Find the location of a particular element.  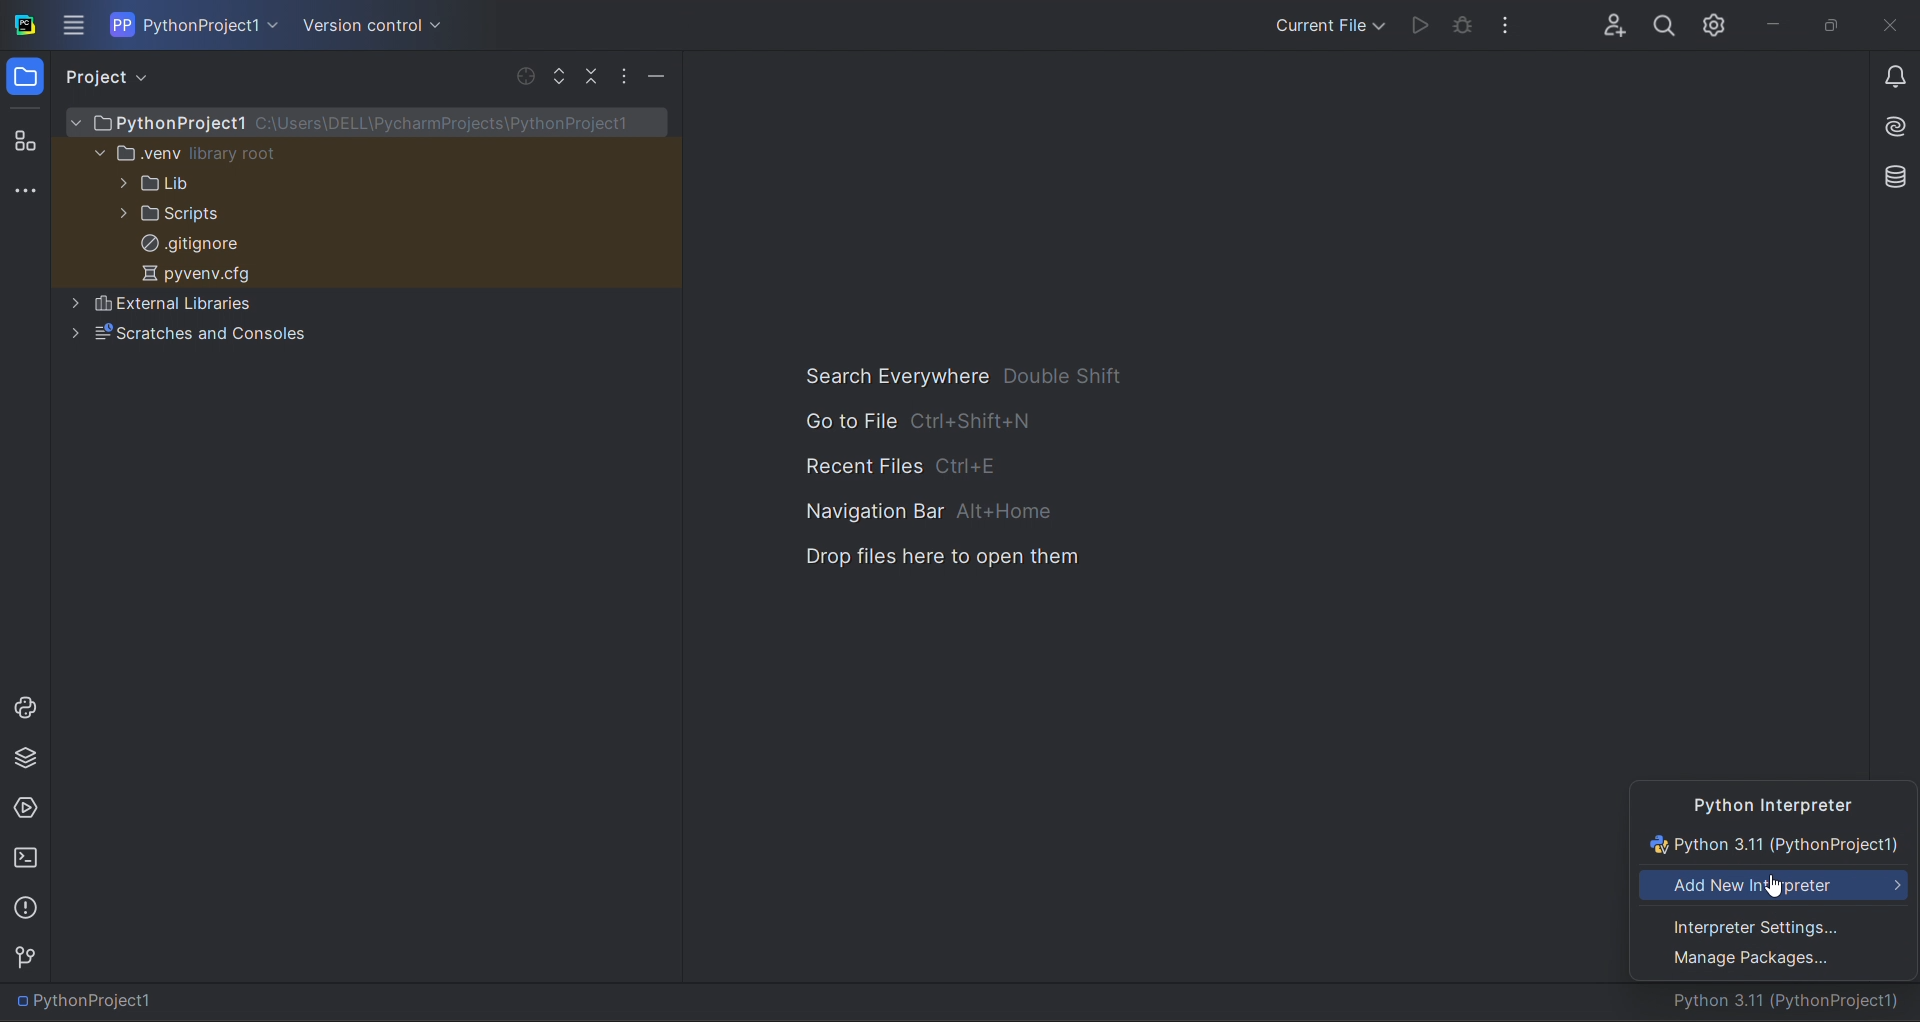

terminal is located at coordinates (25, 861).